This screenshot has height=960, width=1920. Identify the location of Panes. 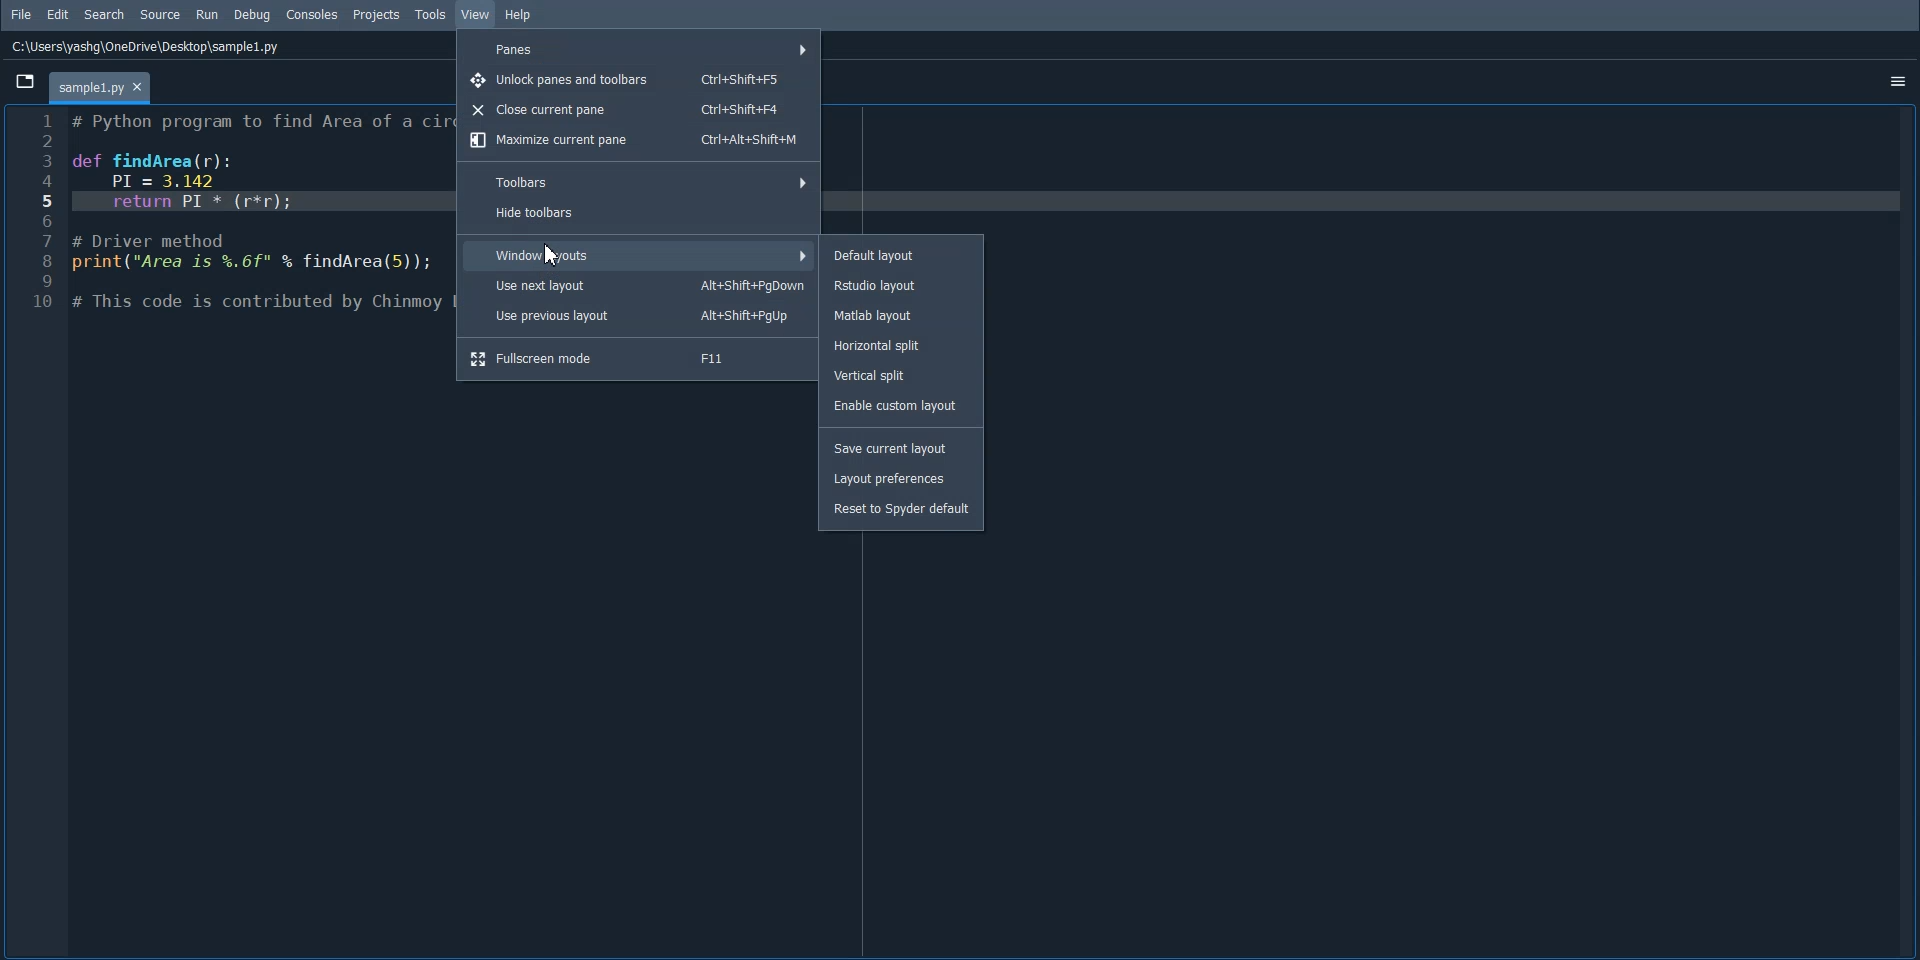
(639, 48).